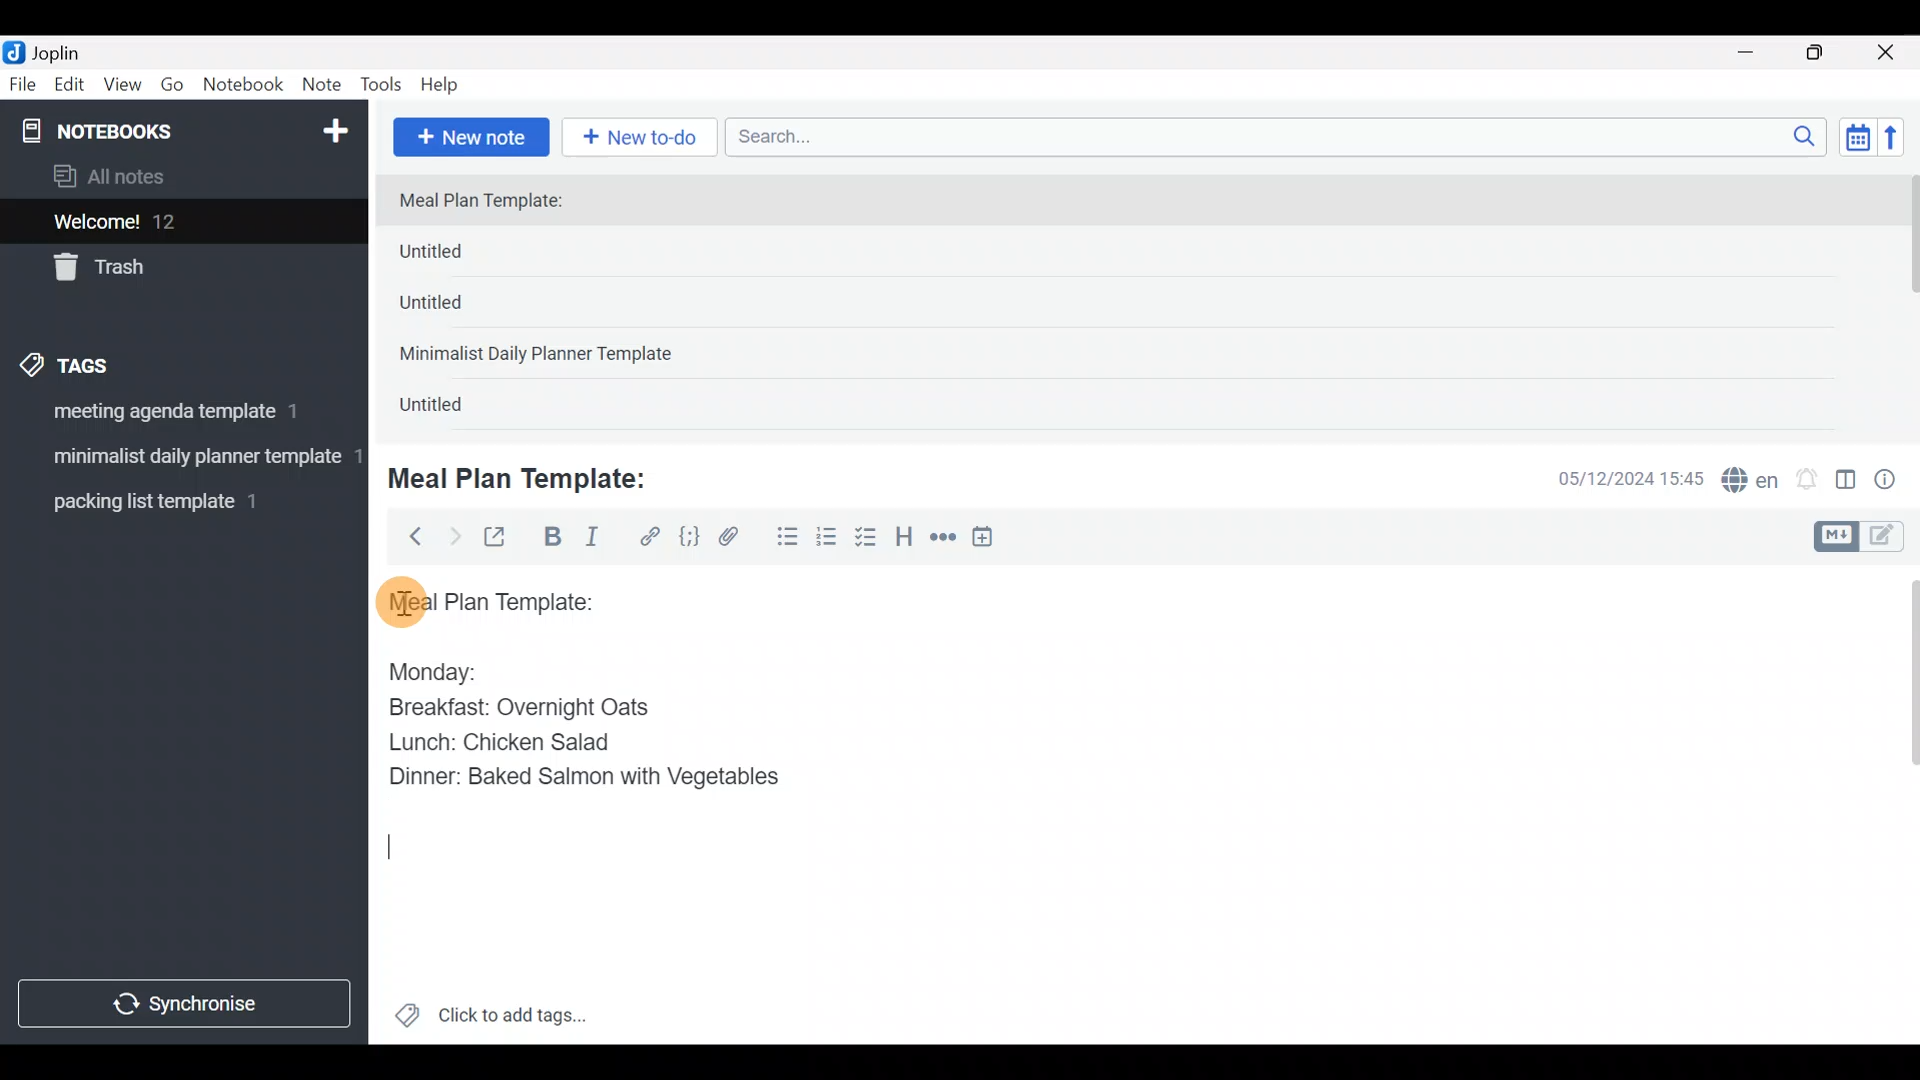 The image size is (1920, 1080). What do you see at coordinates (181, 223) in the screenshot?
I see `Welcome!` at bounding box center [181, 223].